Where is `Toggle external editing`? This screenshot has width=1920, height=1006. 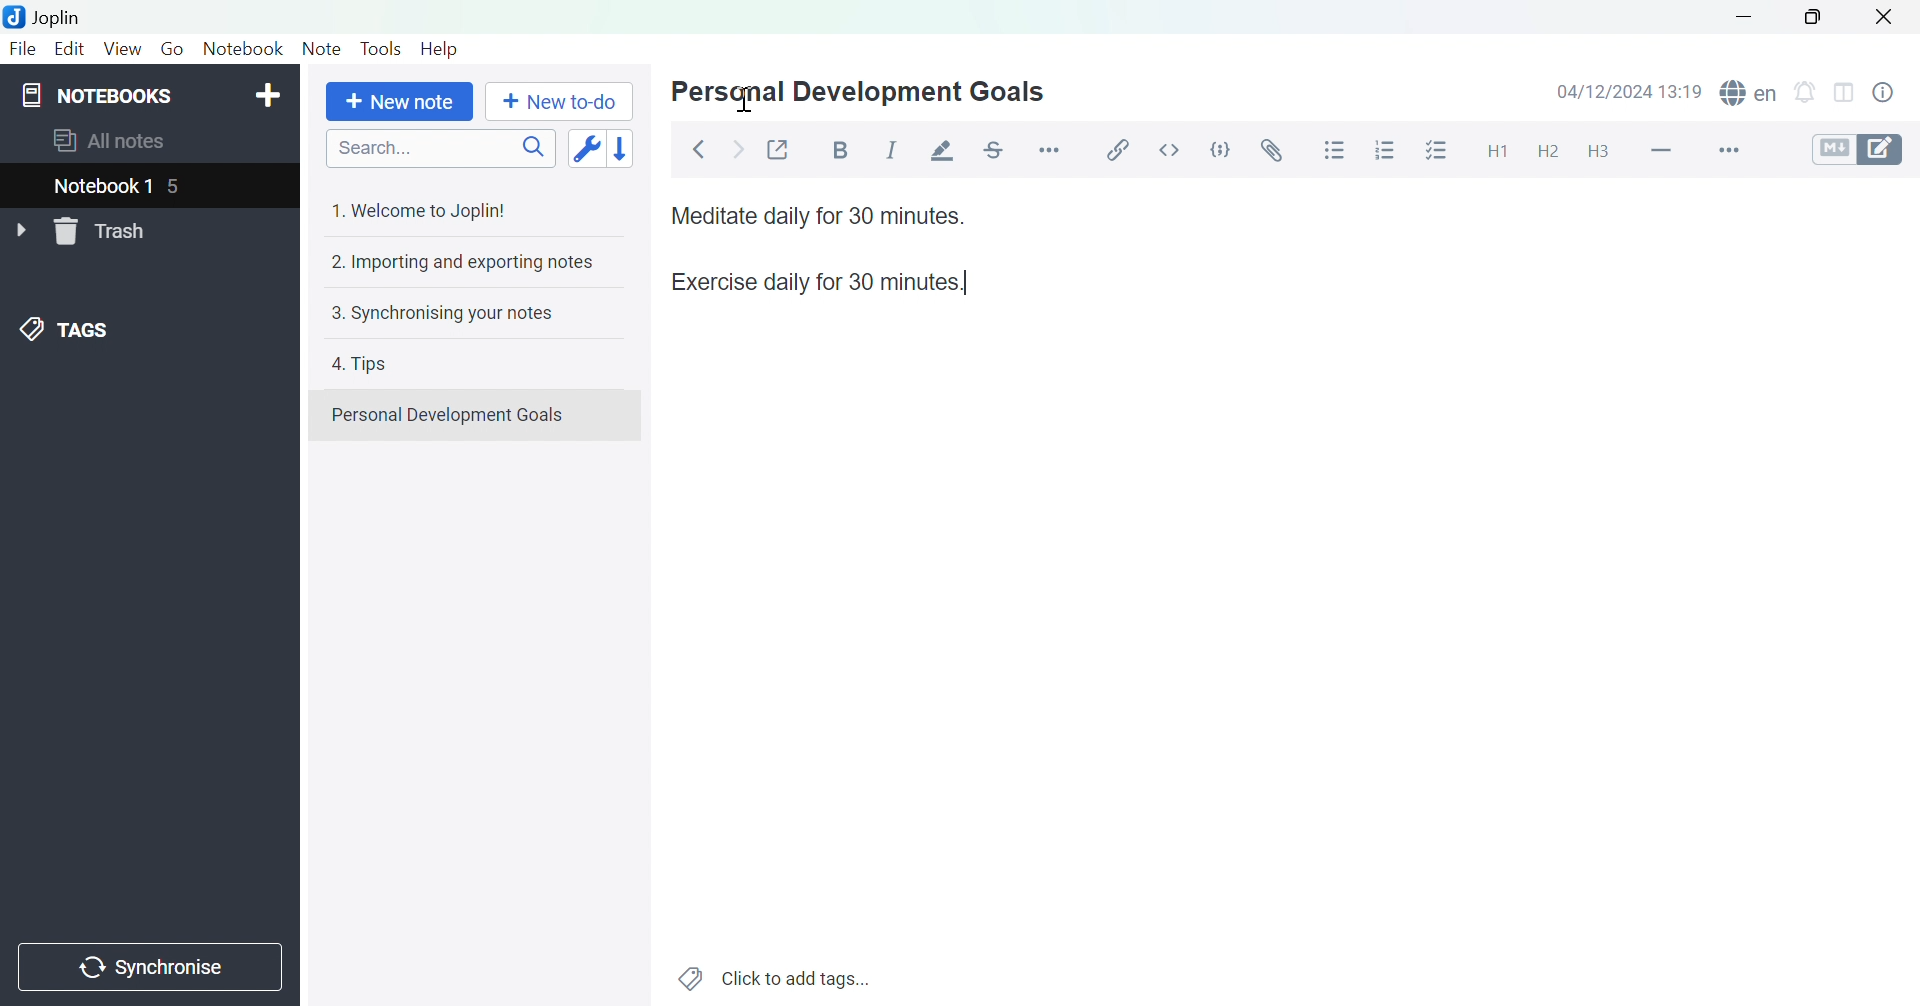
Toggle external editing is located at coordinates (779, 148).